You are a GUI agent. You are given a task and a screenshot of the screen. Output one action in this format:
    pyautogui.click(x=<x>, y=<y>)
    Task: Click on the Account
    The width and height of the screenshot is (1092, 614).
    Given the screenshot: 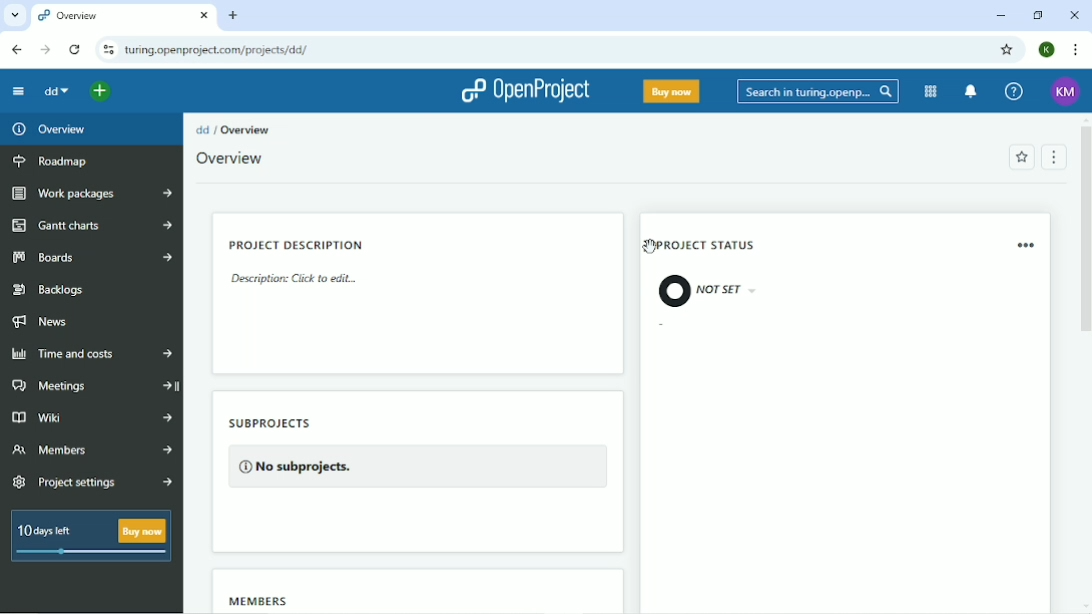 What is the action you would take?
    pyautogui.click(x=1066, y=91)
    